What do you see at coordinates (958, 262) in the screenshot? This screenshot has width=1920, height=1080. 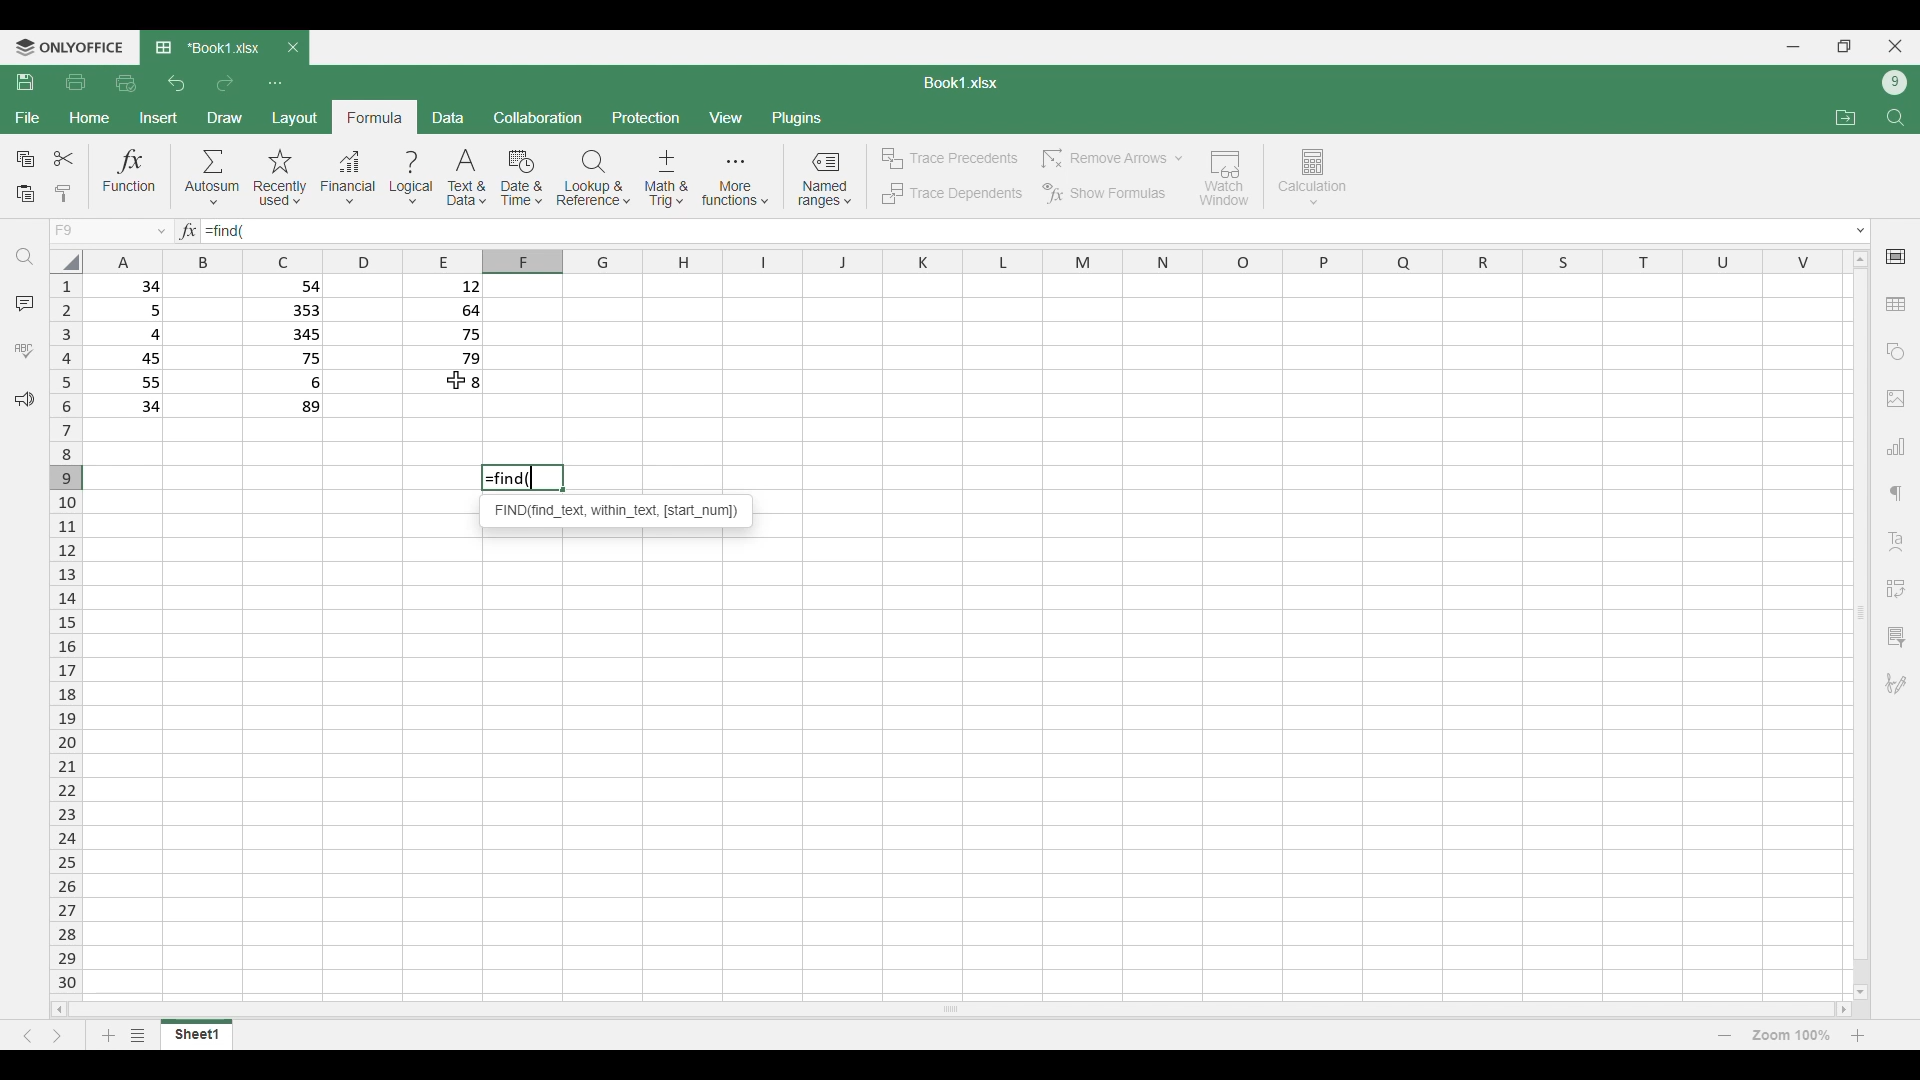 I see `Indicates columns` at bounding box center [958, 262].